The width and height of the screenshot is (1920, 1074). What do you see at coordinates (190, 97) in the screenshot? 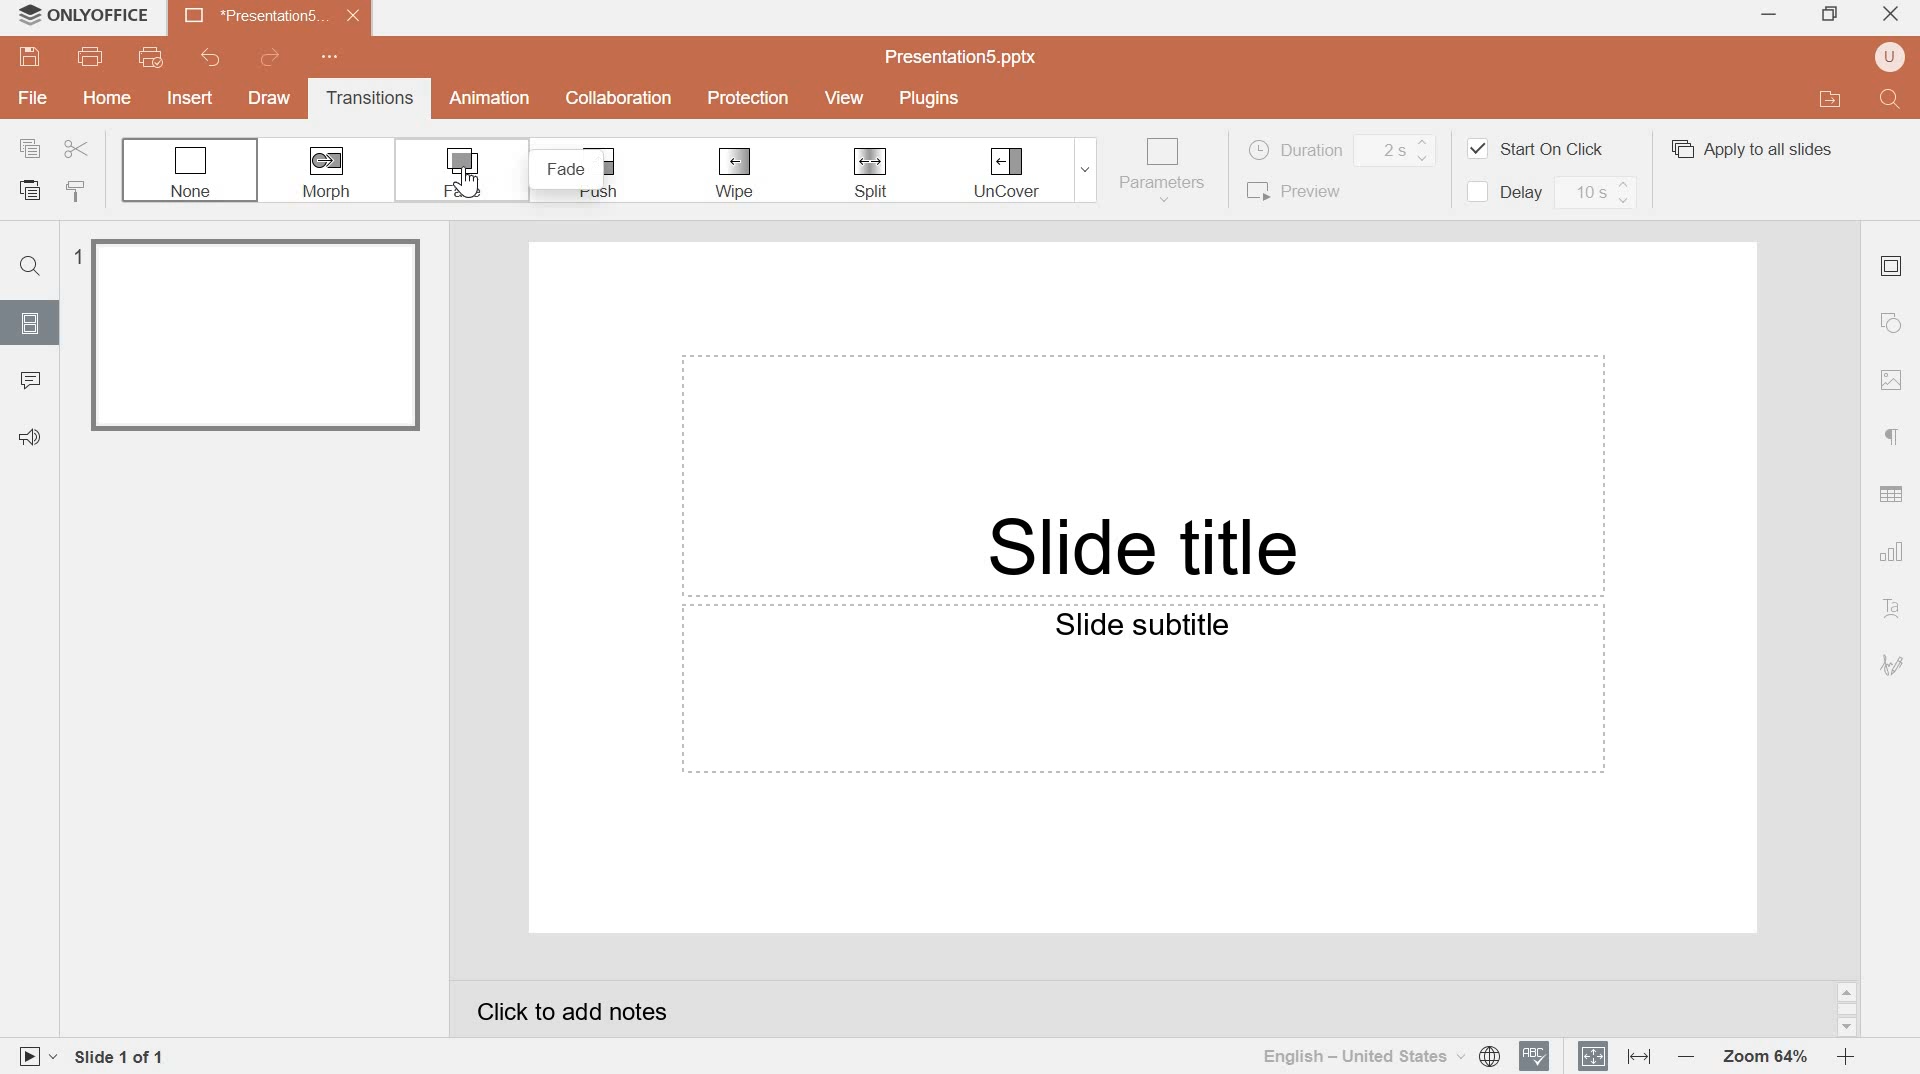
I see `Insert` at bounding box center [190, 97].